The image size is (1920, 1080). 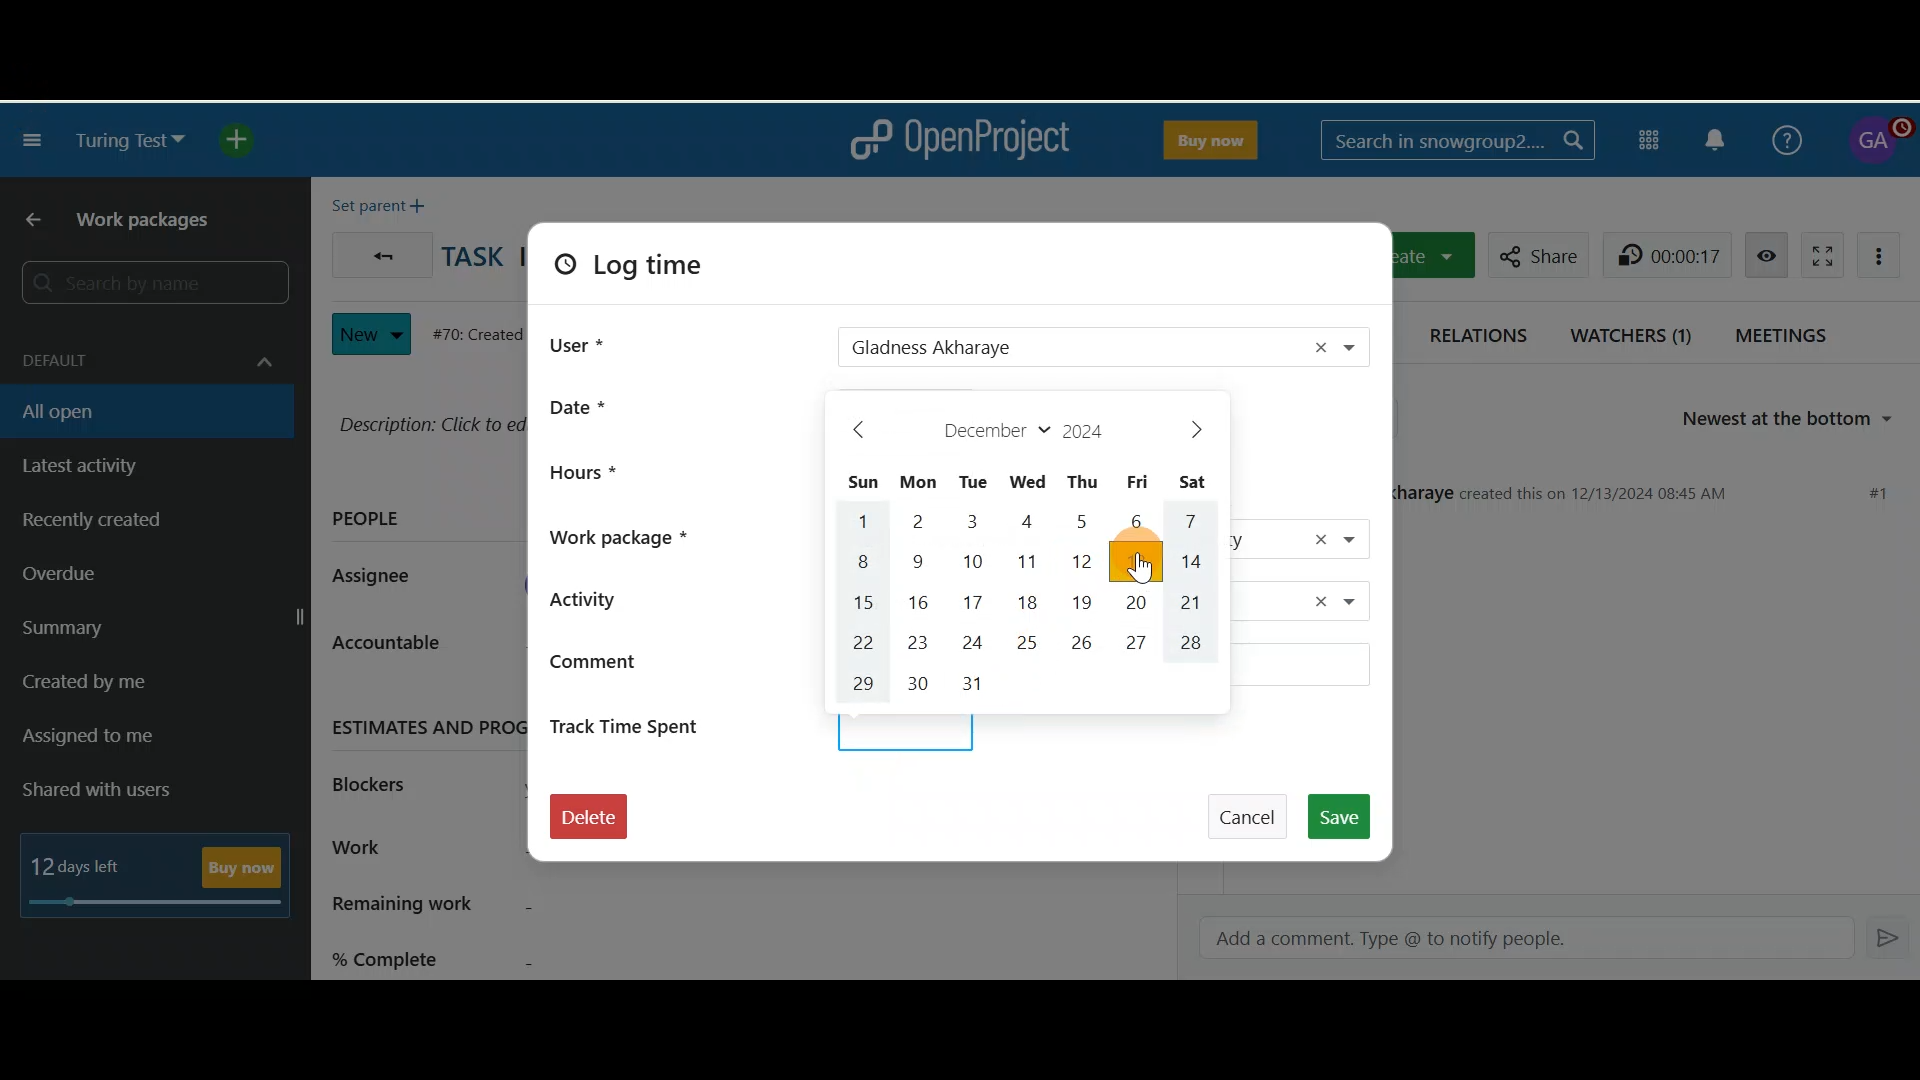 What do you see at coordinates (578, 341) in the screenshot?
I see `User` at bounding box center [578, 341].